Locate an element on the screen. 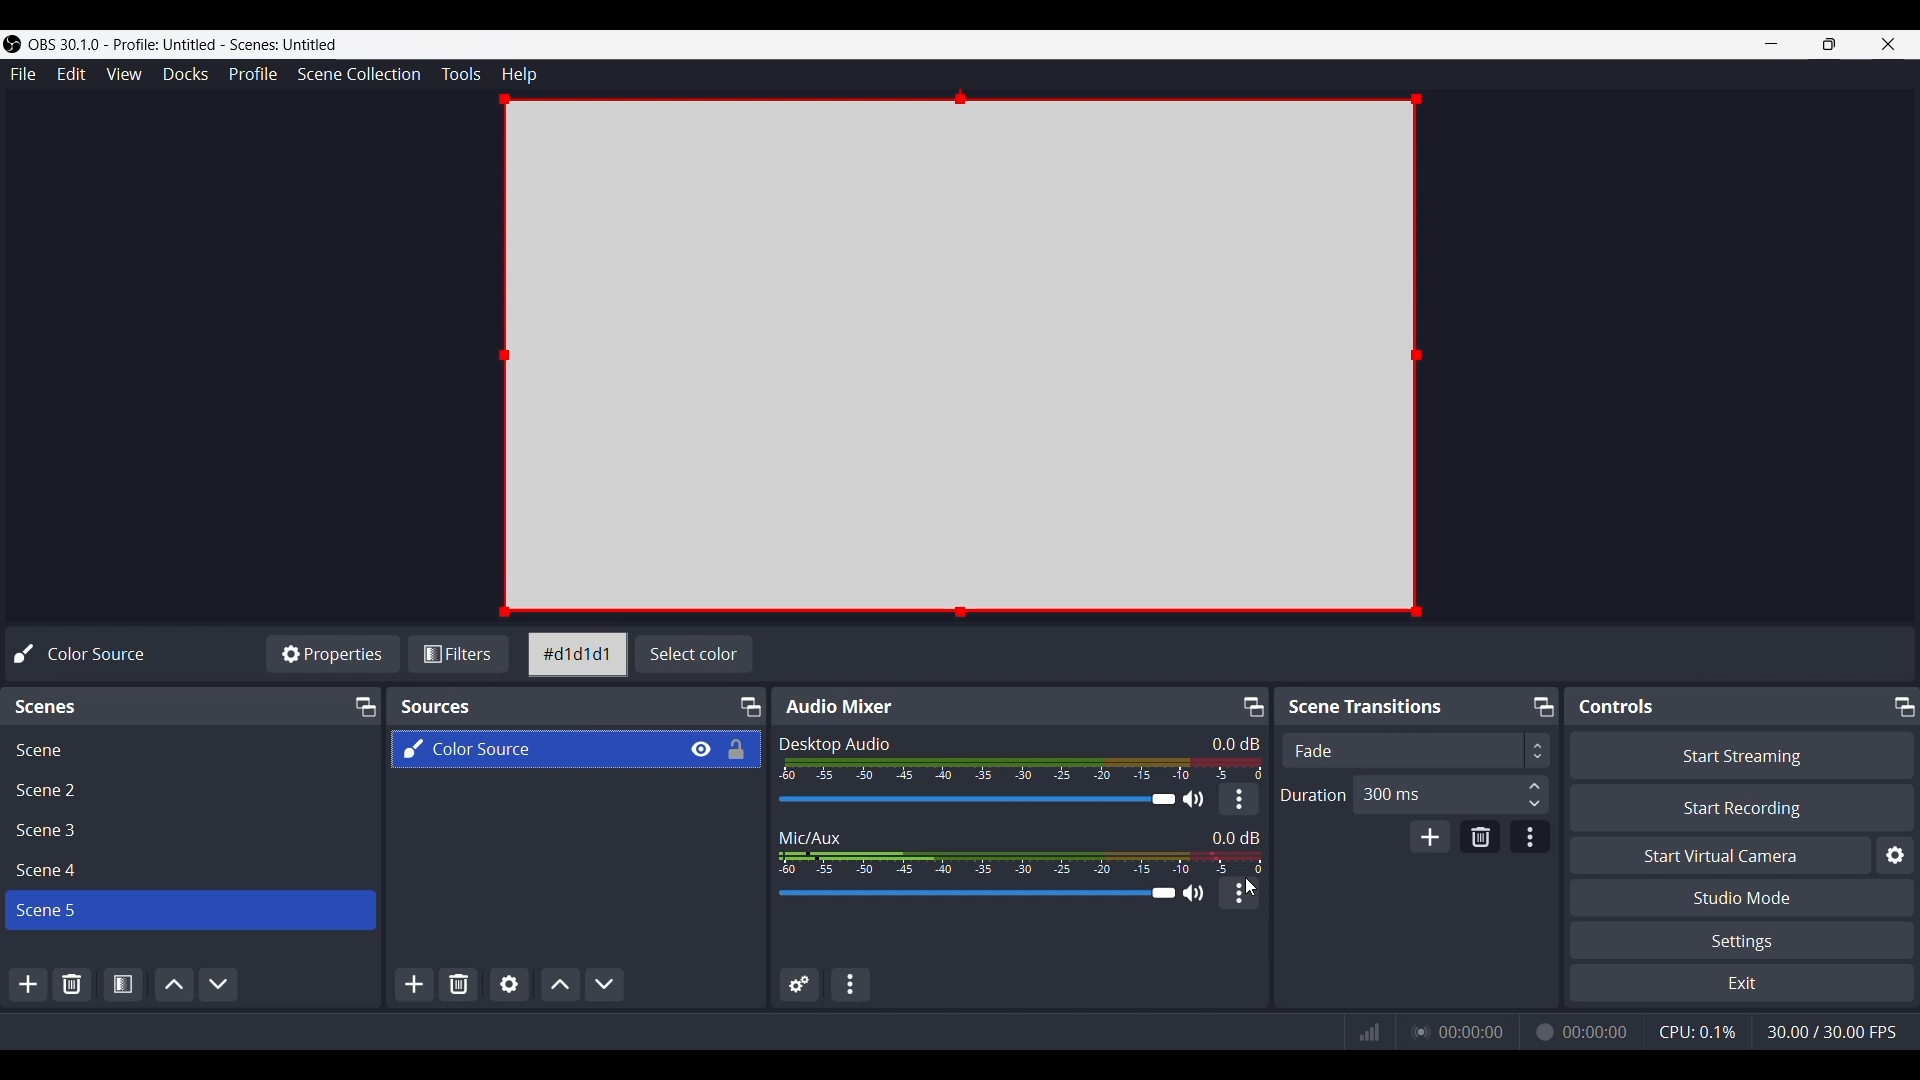 The height and width of the screenshot is (1080, 1920). Add Configurable transition is located at coordinates (1429, 836).